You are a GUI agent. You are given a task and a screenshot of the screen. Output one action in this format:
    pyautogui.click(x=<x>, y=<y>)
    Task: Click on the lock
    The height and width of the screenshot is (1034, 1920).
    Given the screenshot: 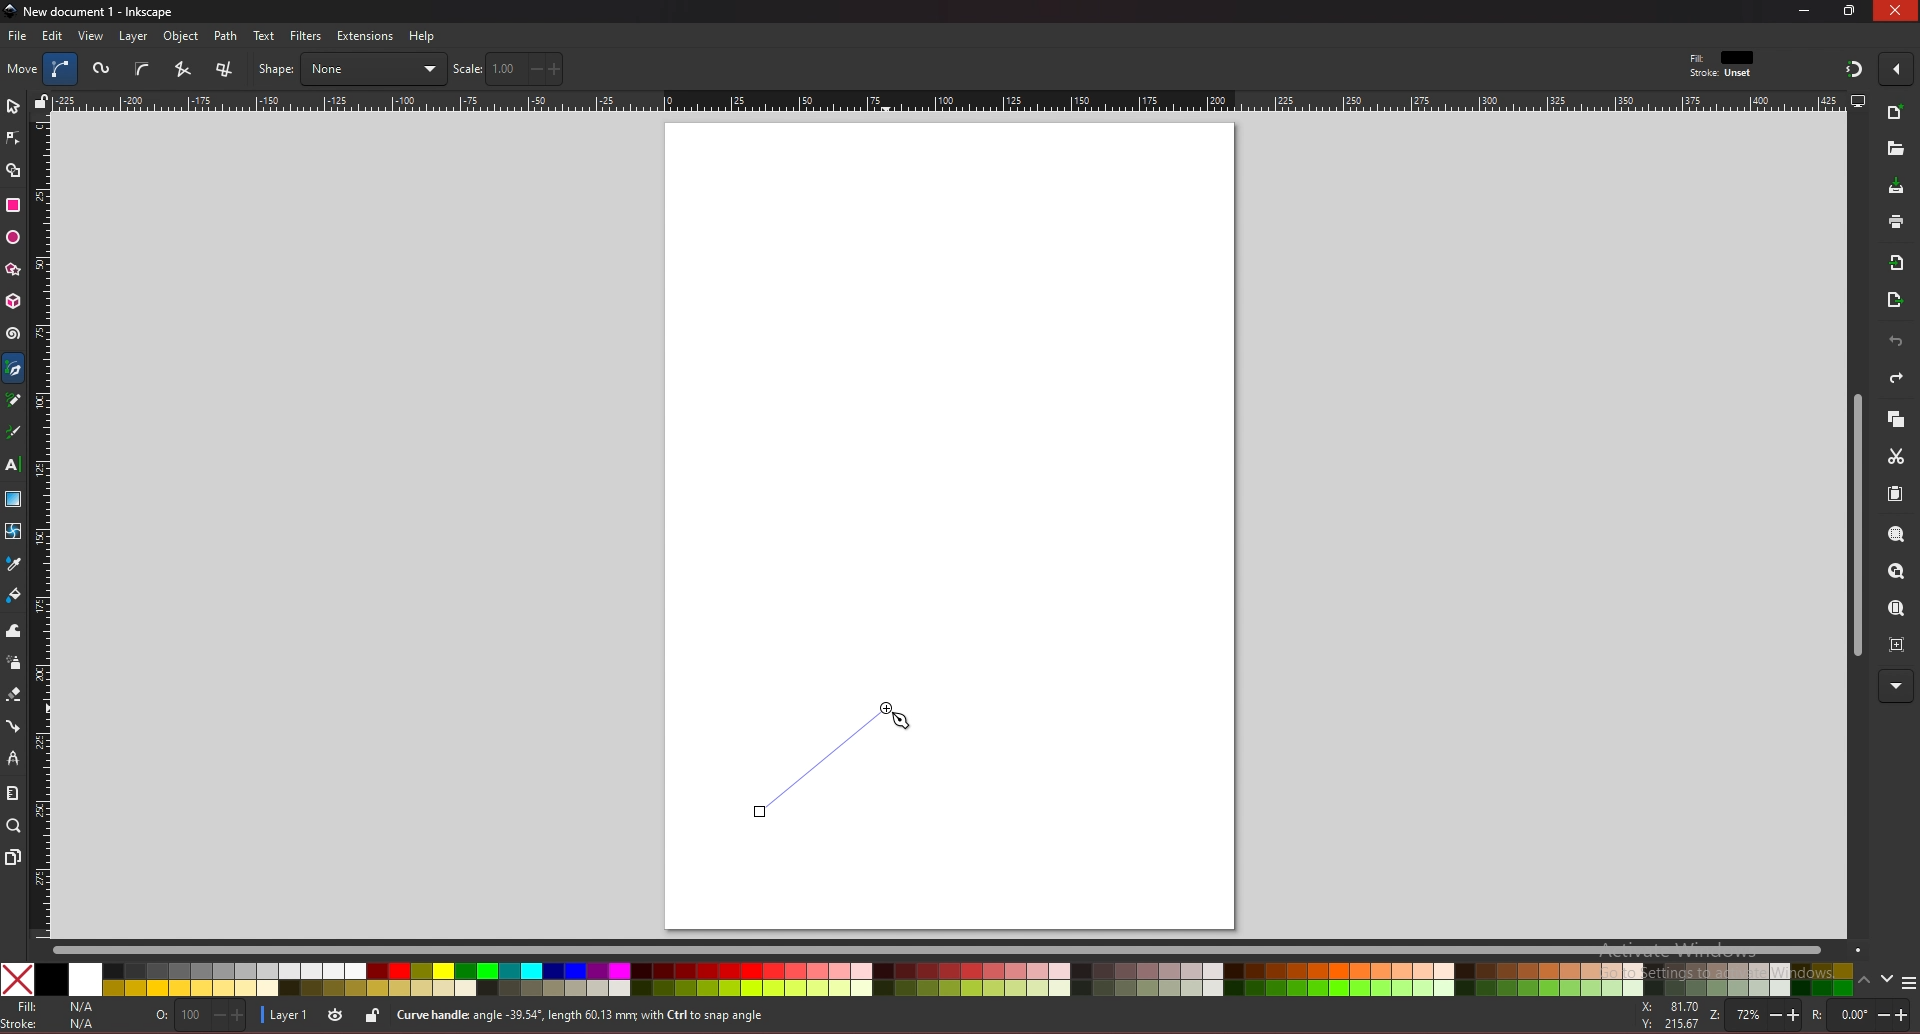 What is the action you would take?
    pyautogui.click(x=372, y=1015)
    